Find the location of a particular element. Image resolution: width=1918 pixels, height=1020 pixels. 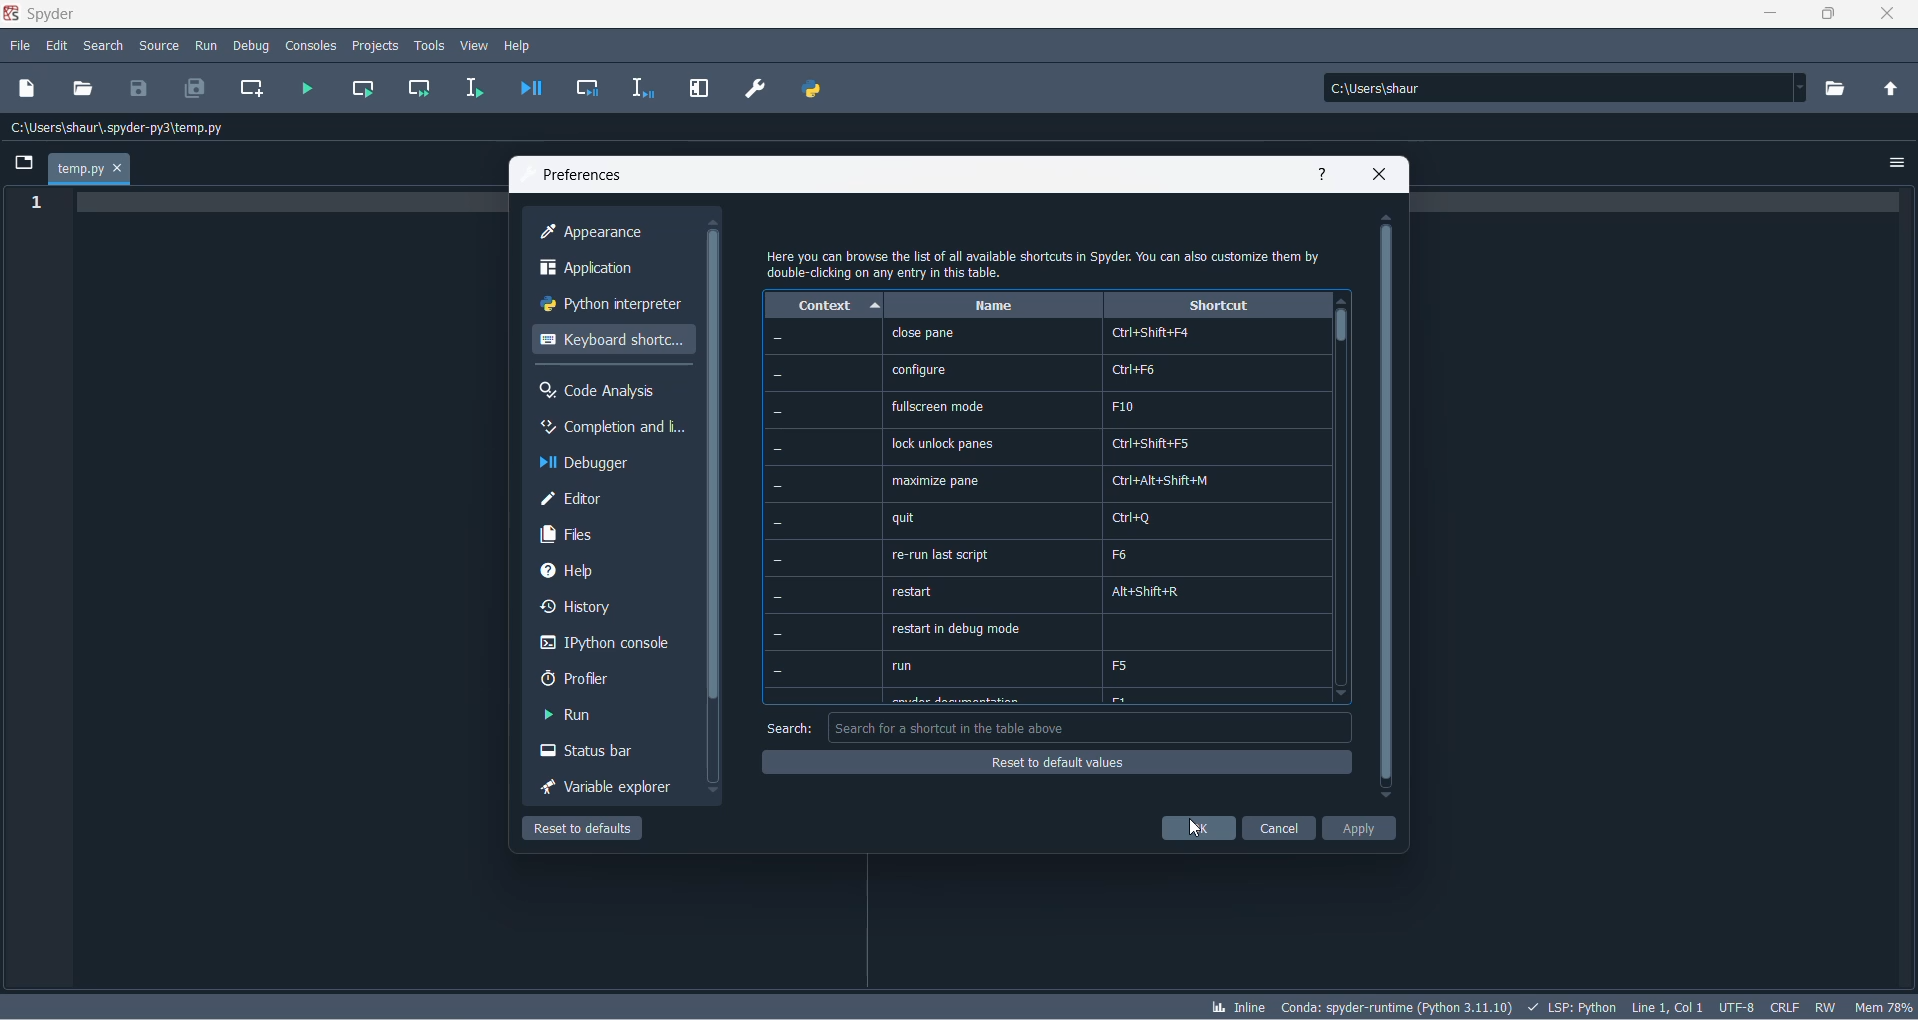

move up is located at coordinates (715, 222).